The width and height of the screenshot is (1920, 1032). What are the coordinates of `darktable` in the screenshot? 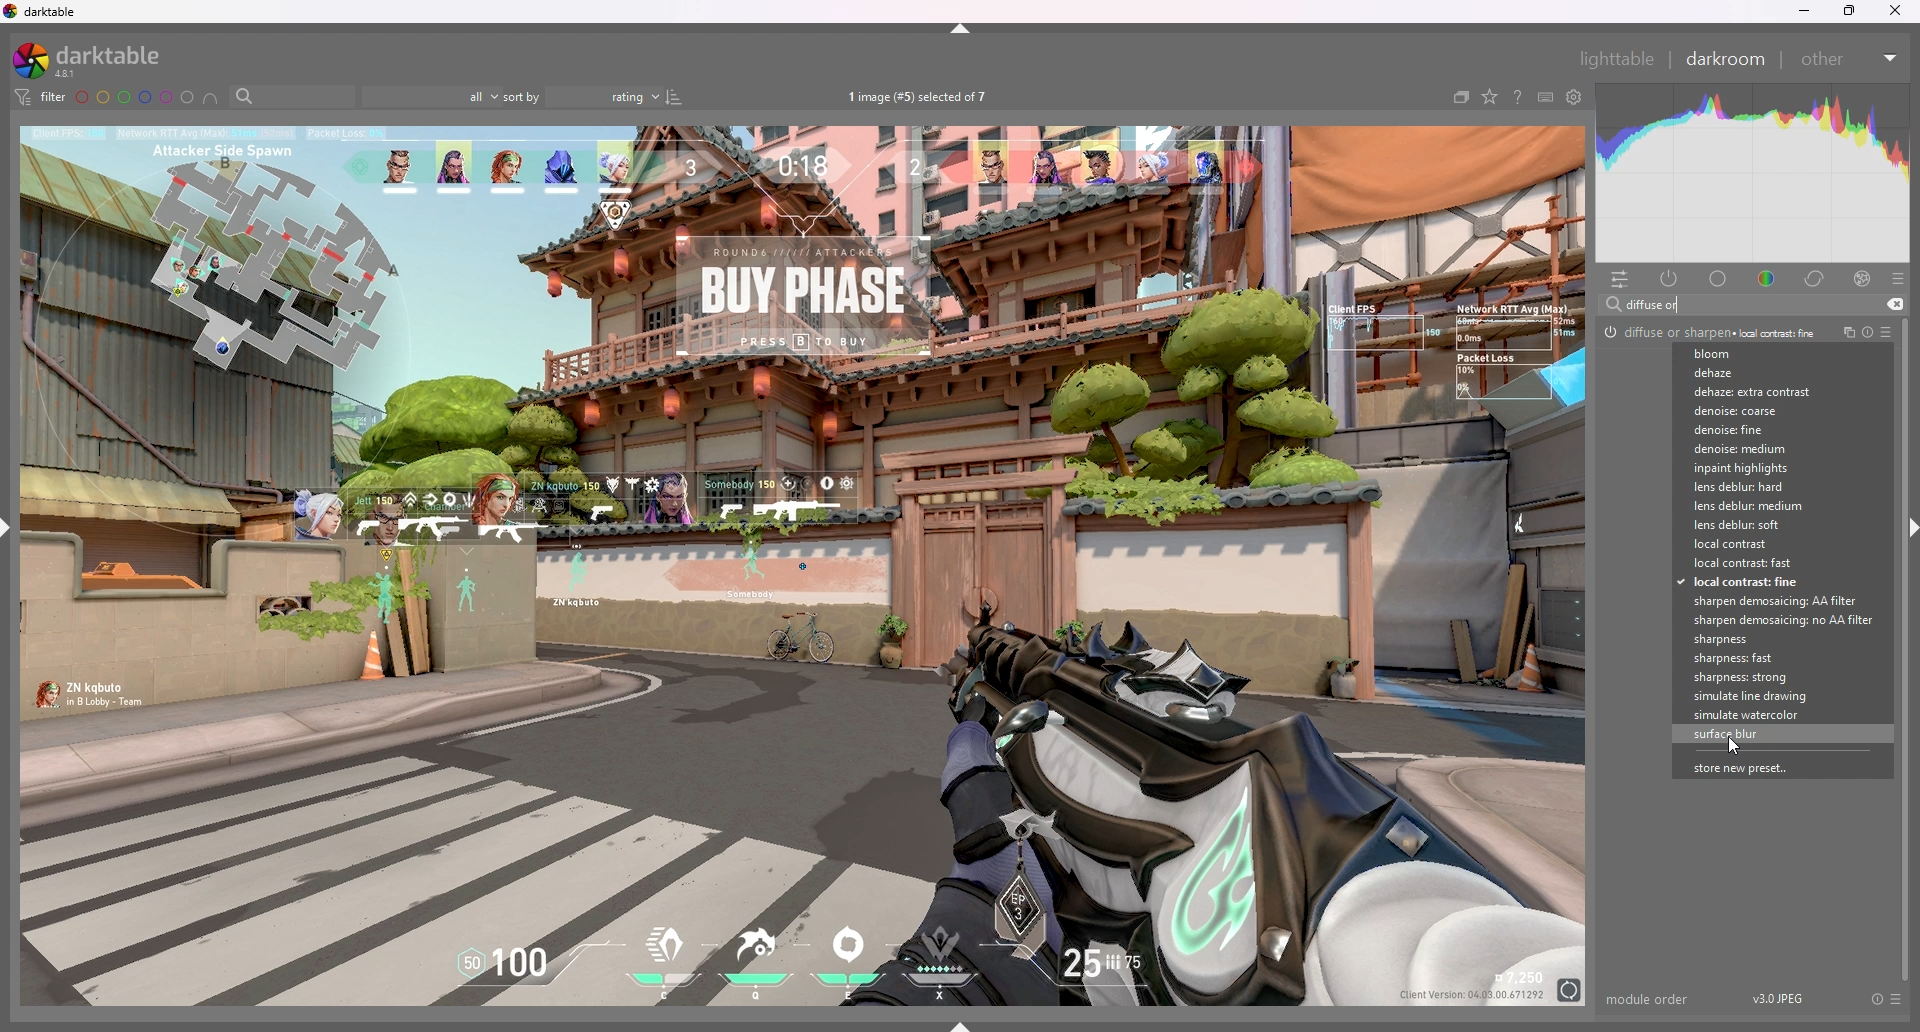 It's located at (93, 60).